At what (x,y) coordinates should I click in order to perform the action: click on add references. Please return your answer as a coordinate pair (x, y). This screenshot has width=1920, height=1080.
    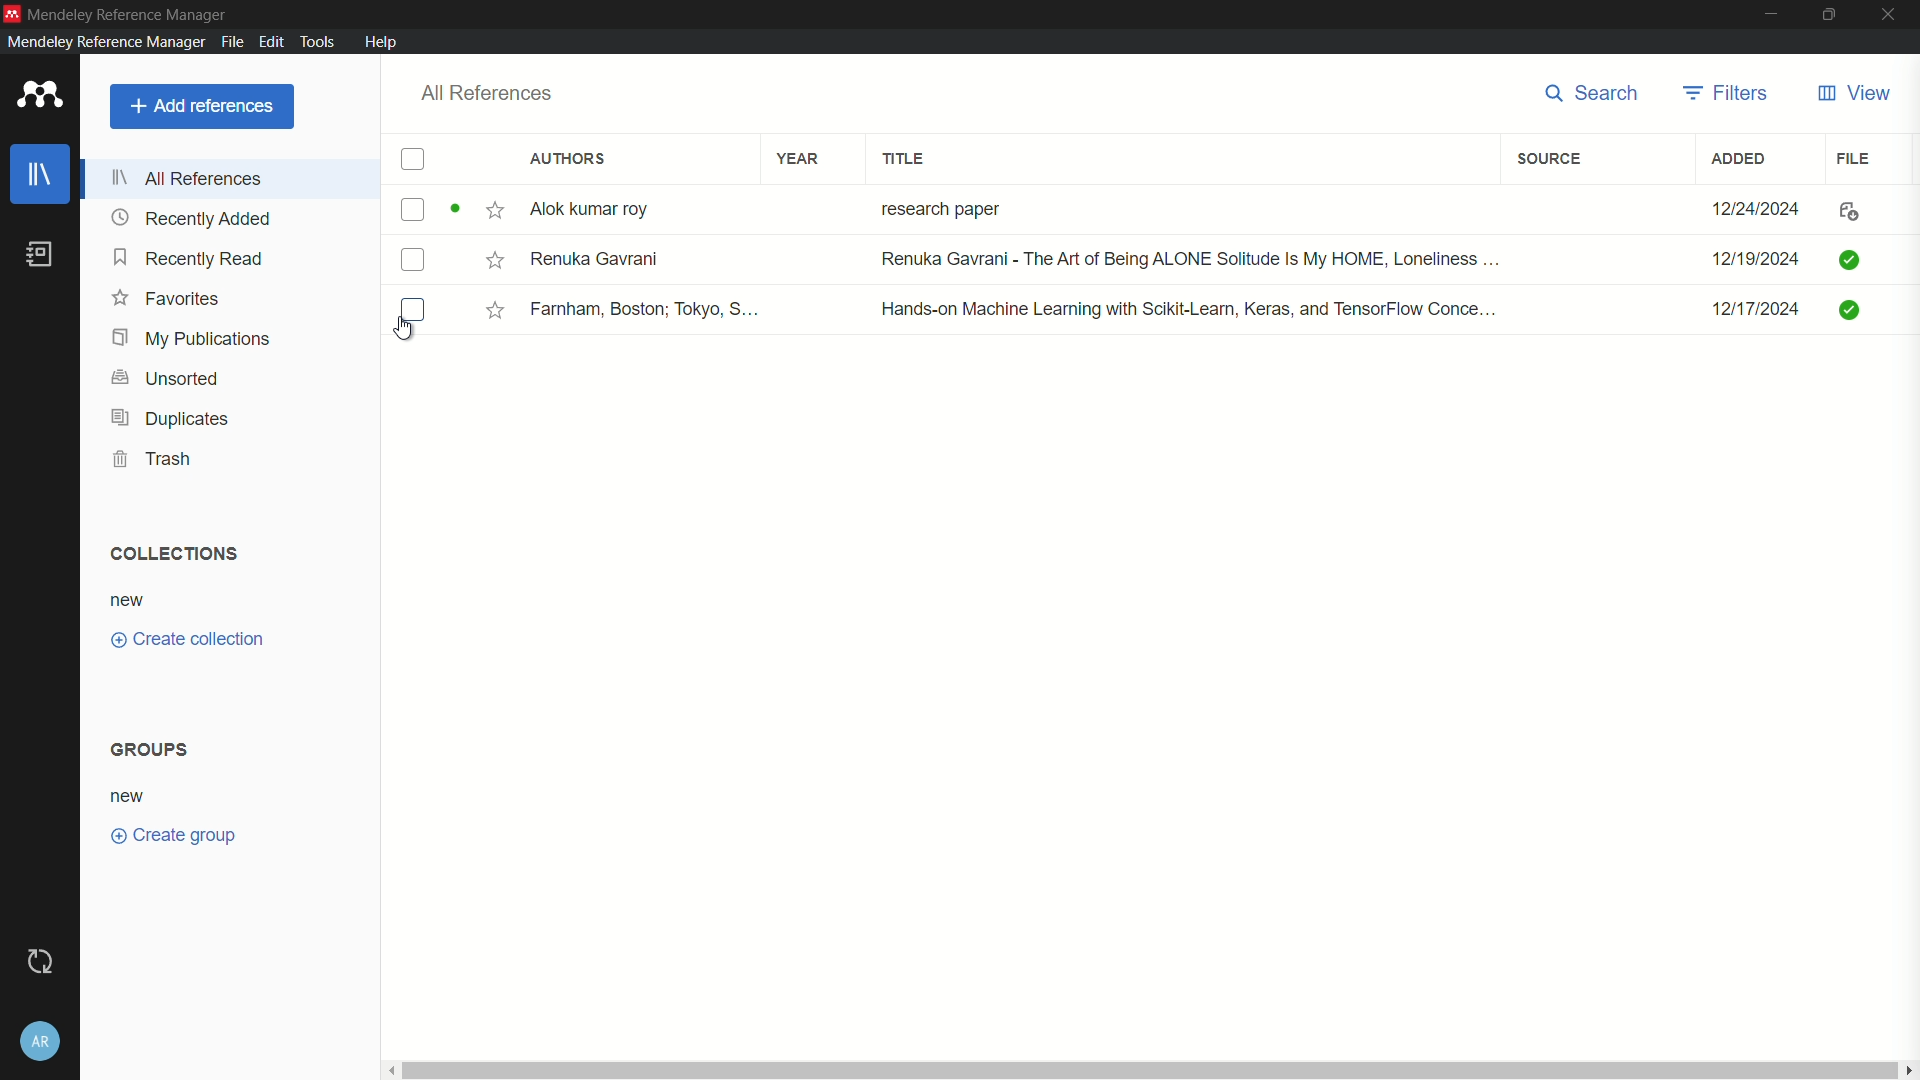
    Looking at the image, I should click on (200, 106).